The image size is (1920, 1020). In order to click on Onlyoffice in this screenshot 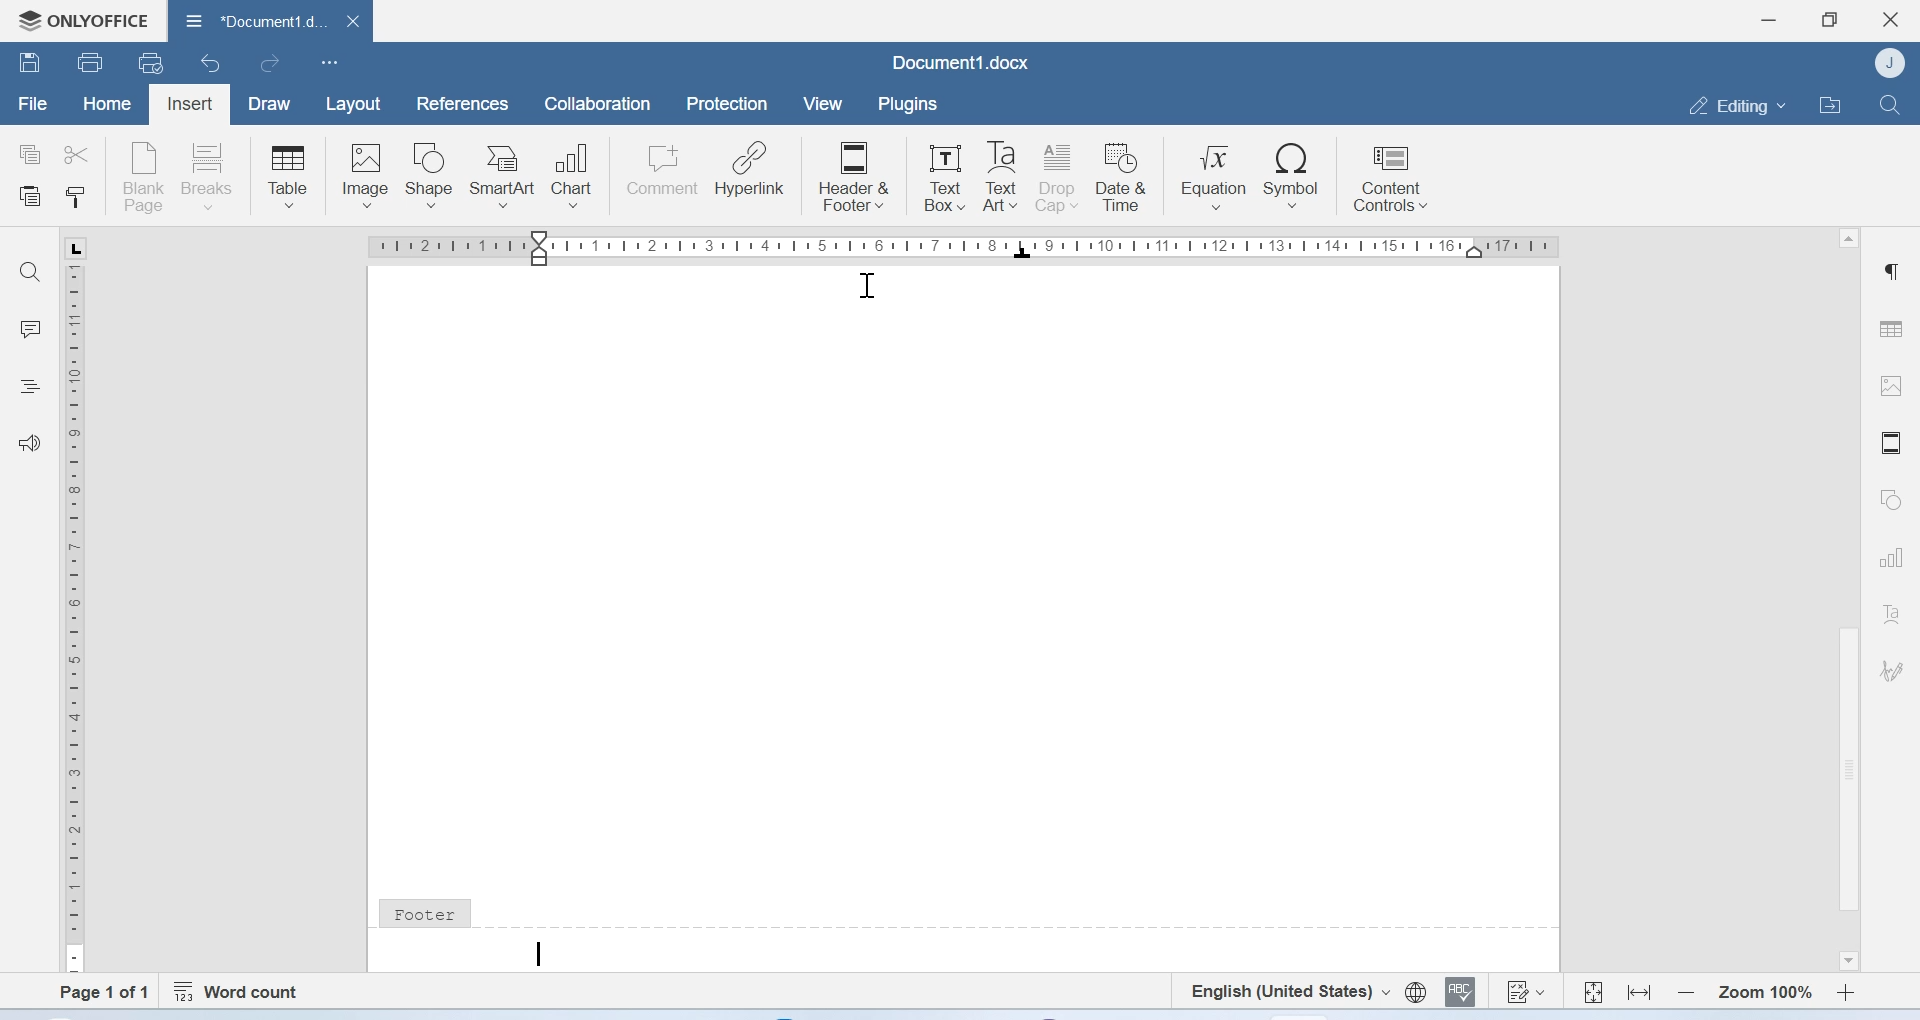, I will do `click(82, 18)`.